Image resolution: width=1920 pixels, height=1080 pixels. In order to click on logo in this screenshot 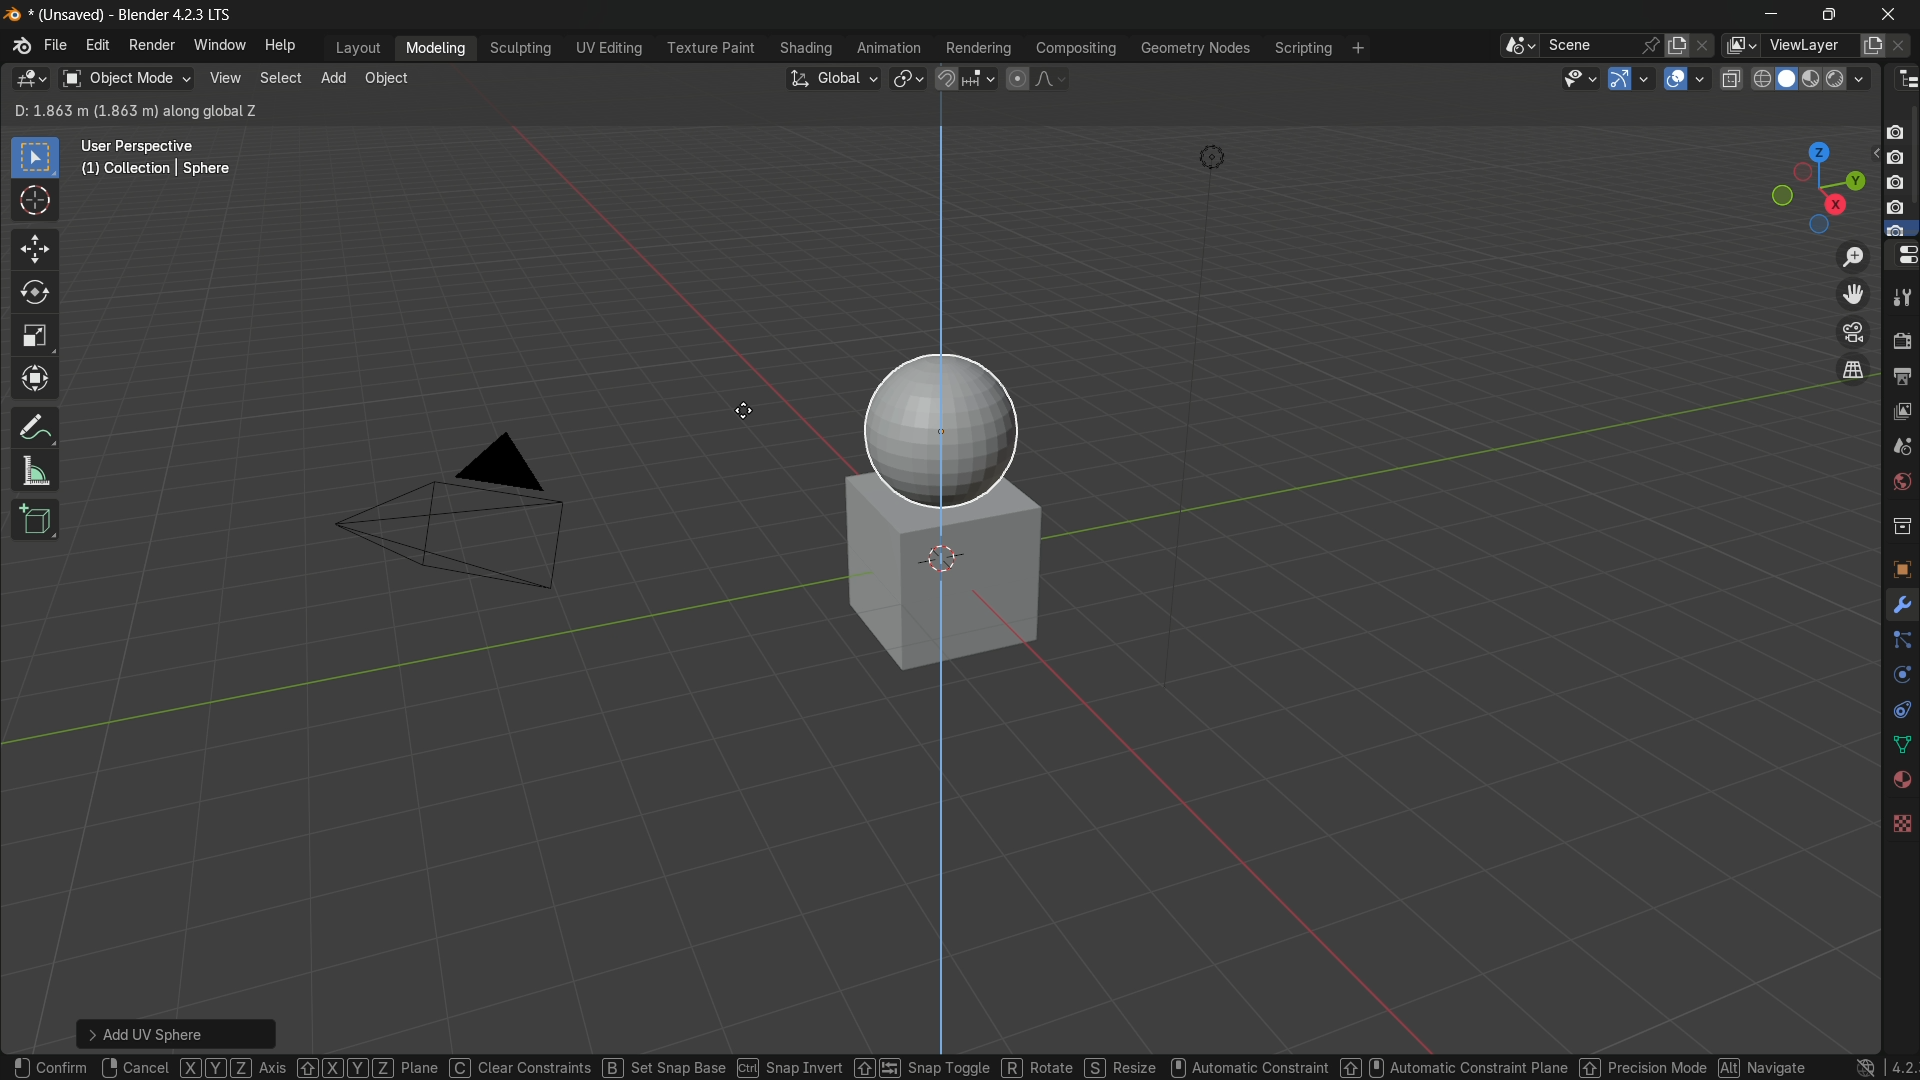, I will do `click(19, 45)`.